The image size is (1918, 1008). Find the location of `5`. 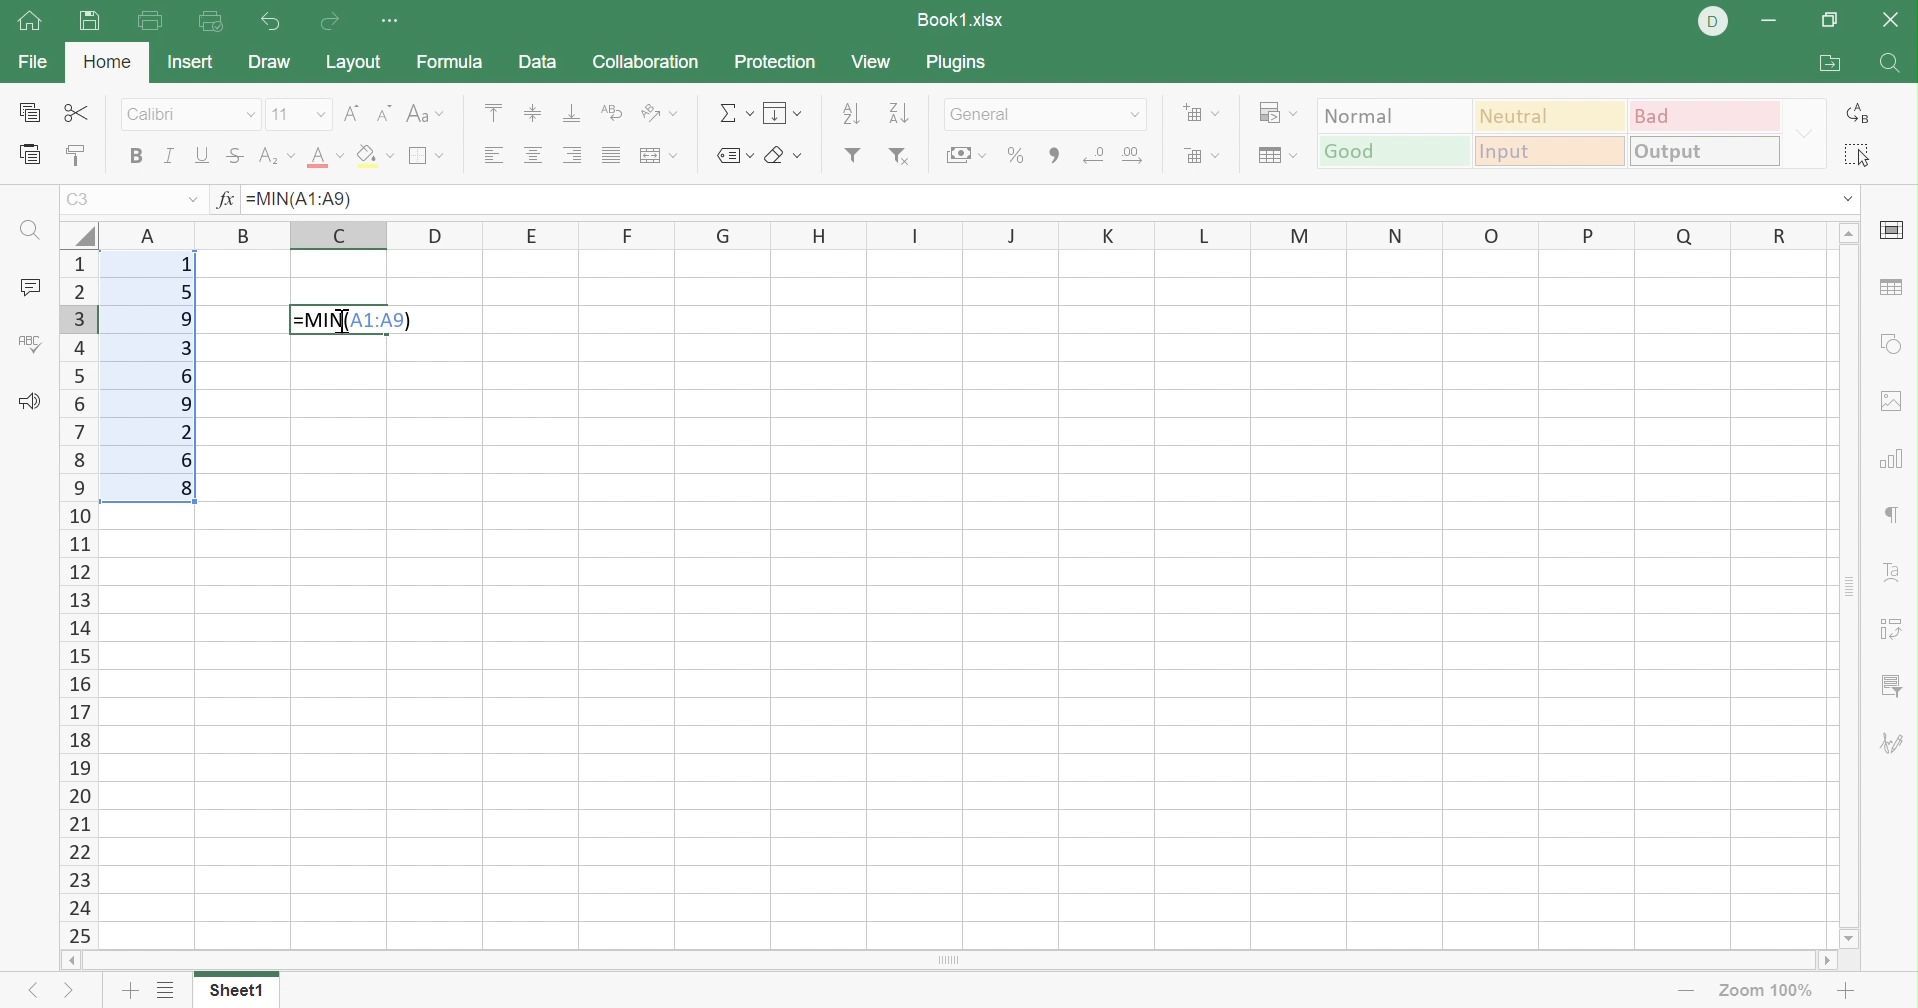

5 is located at coordinates (186, 292).